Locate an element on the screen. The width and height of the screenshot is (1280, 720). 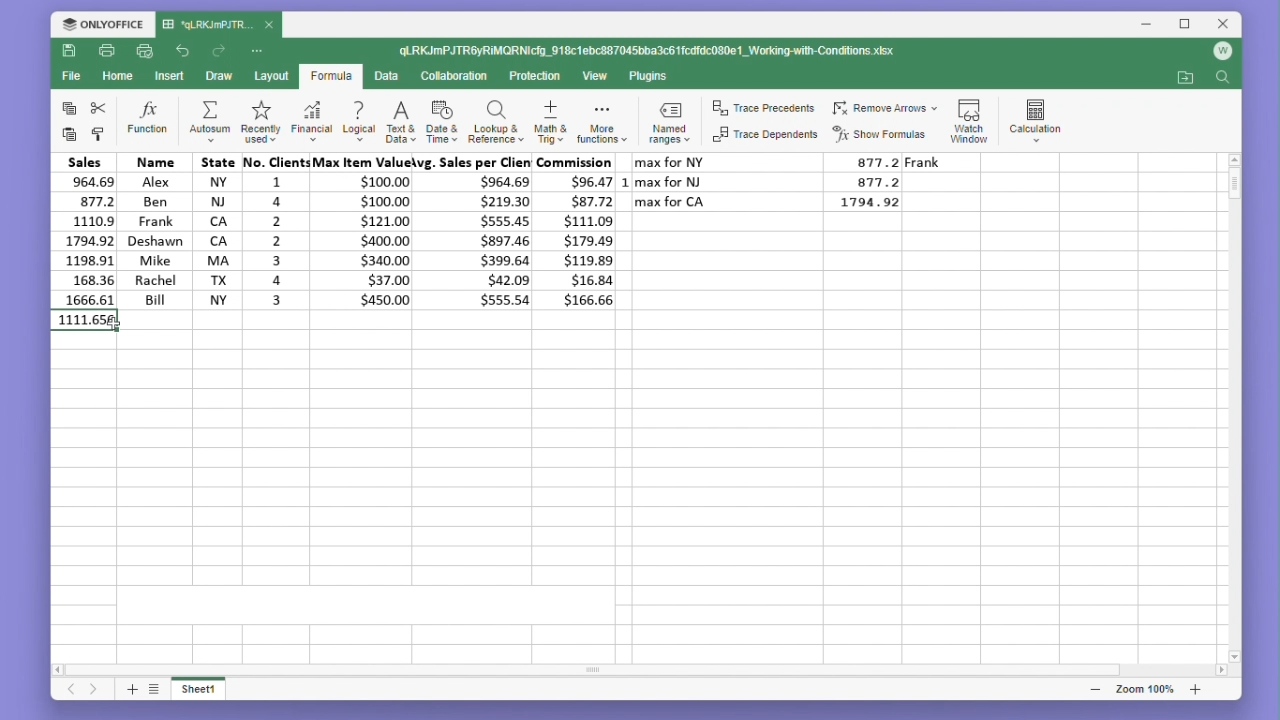
paste is located at coordinates (70, 135).